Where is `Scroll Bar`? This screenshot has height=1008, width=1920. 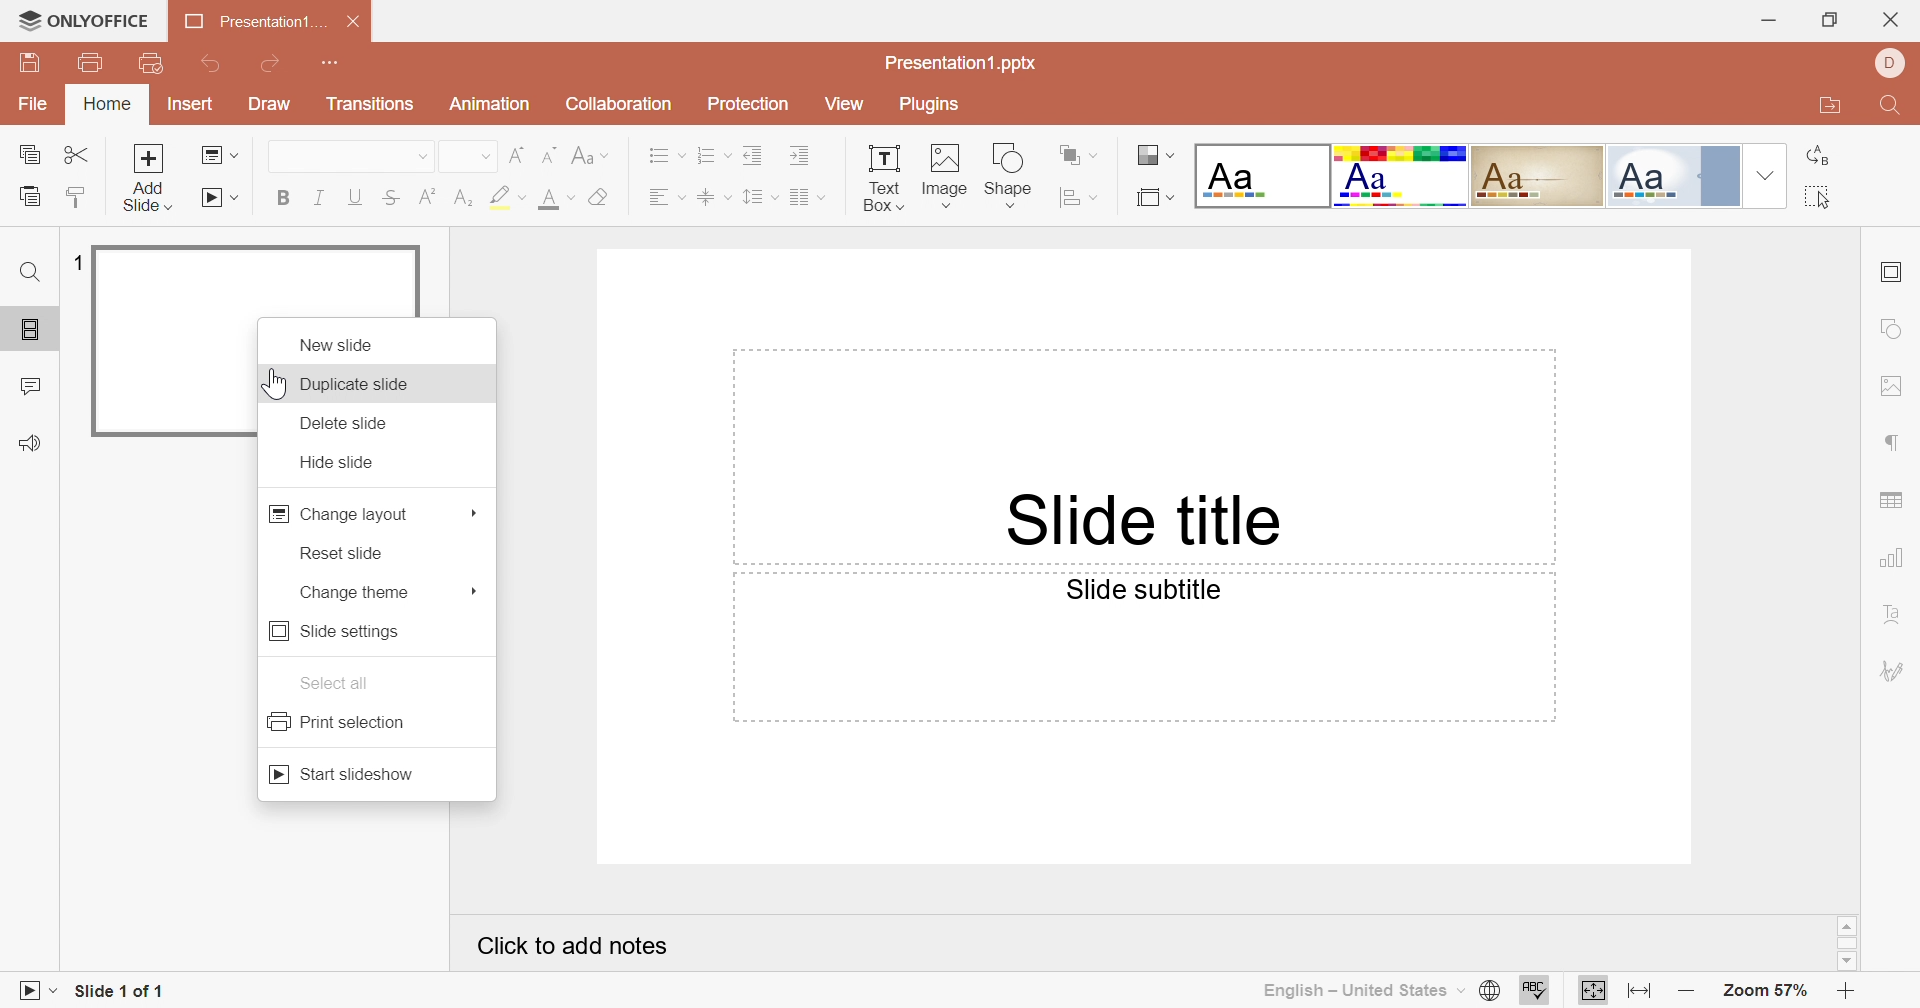 Scroll Bar is located at coordinates (1846, 942).